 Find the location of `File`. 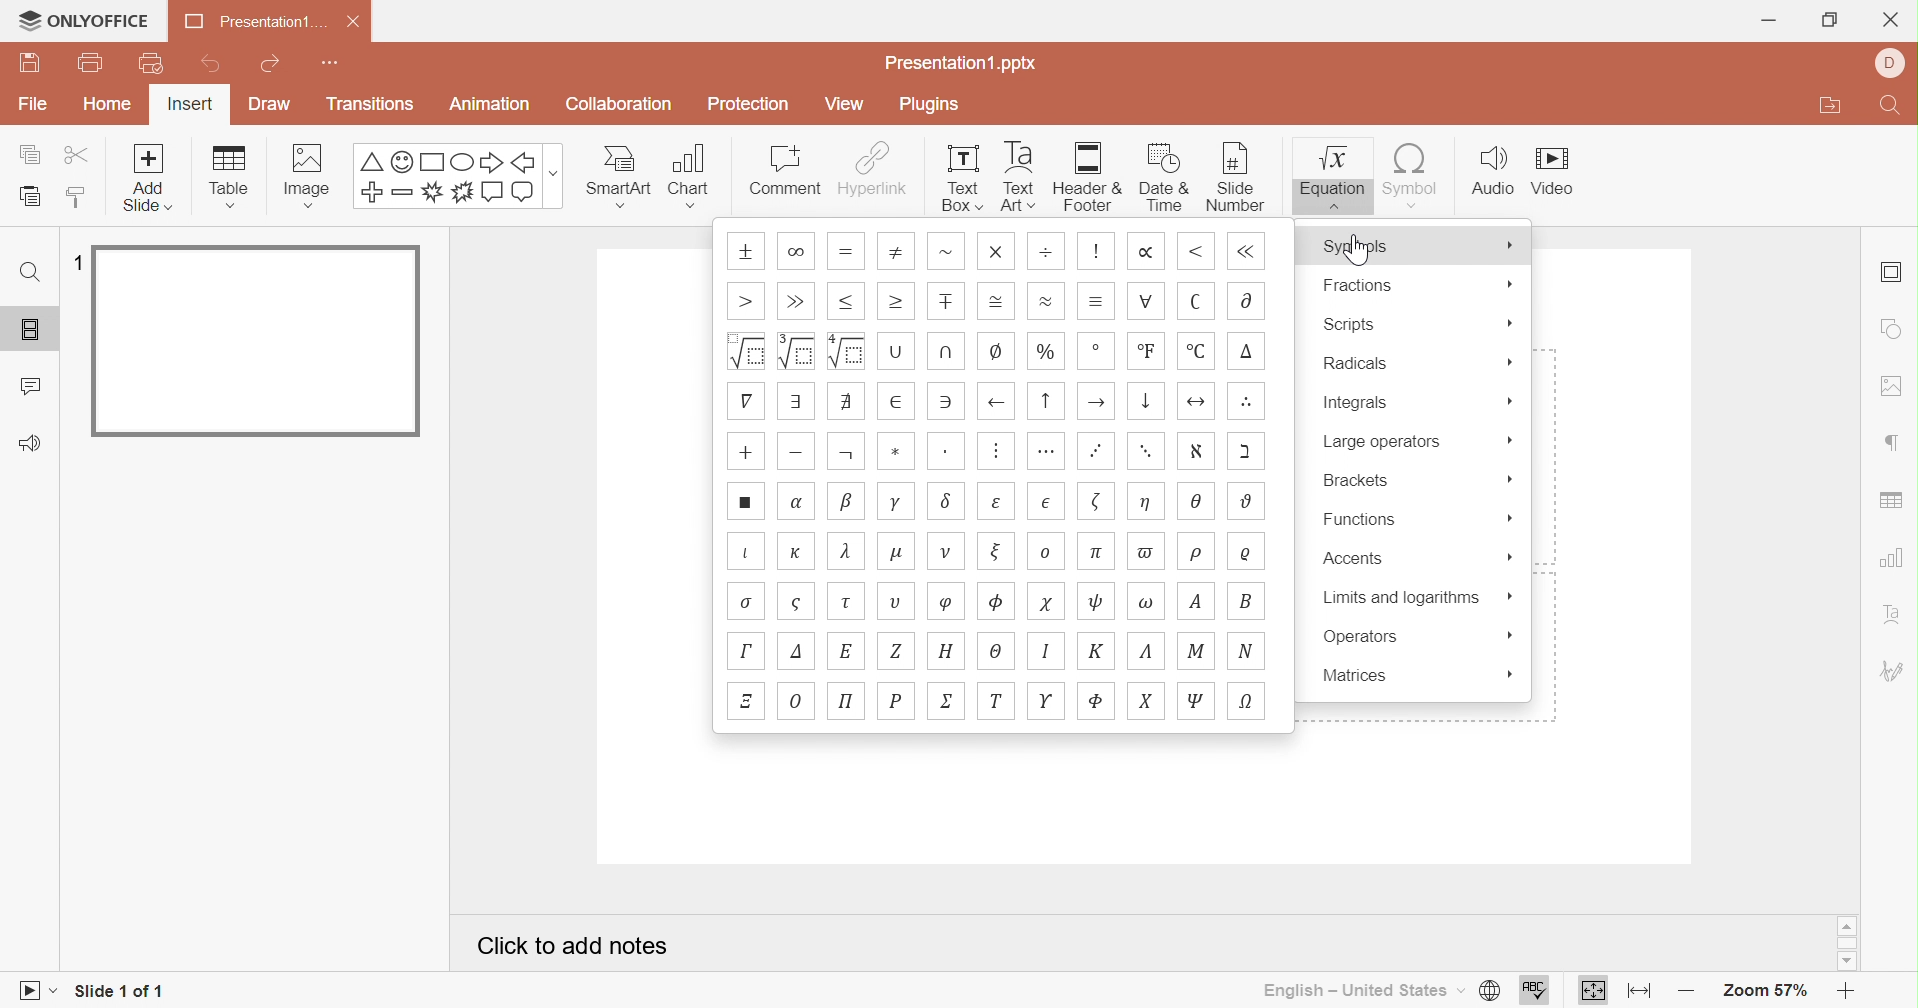

File is located at coordinates (35, 107).